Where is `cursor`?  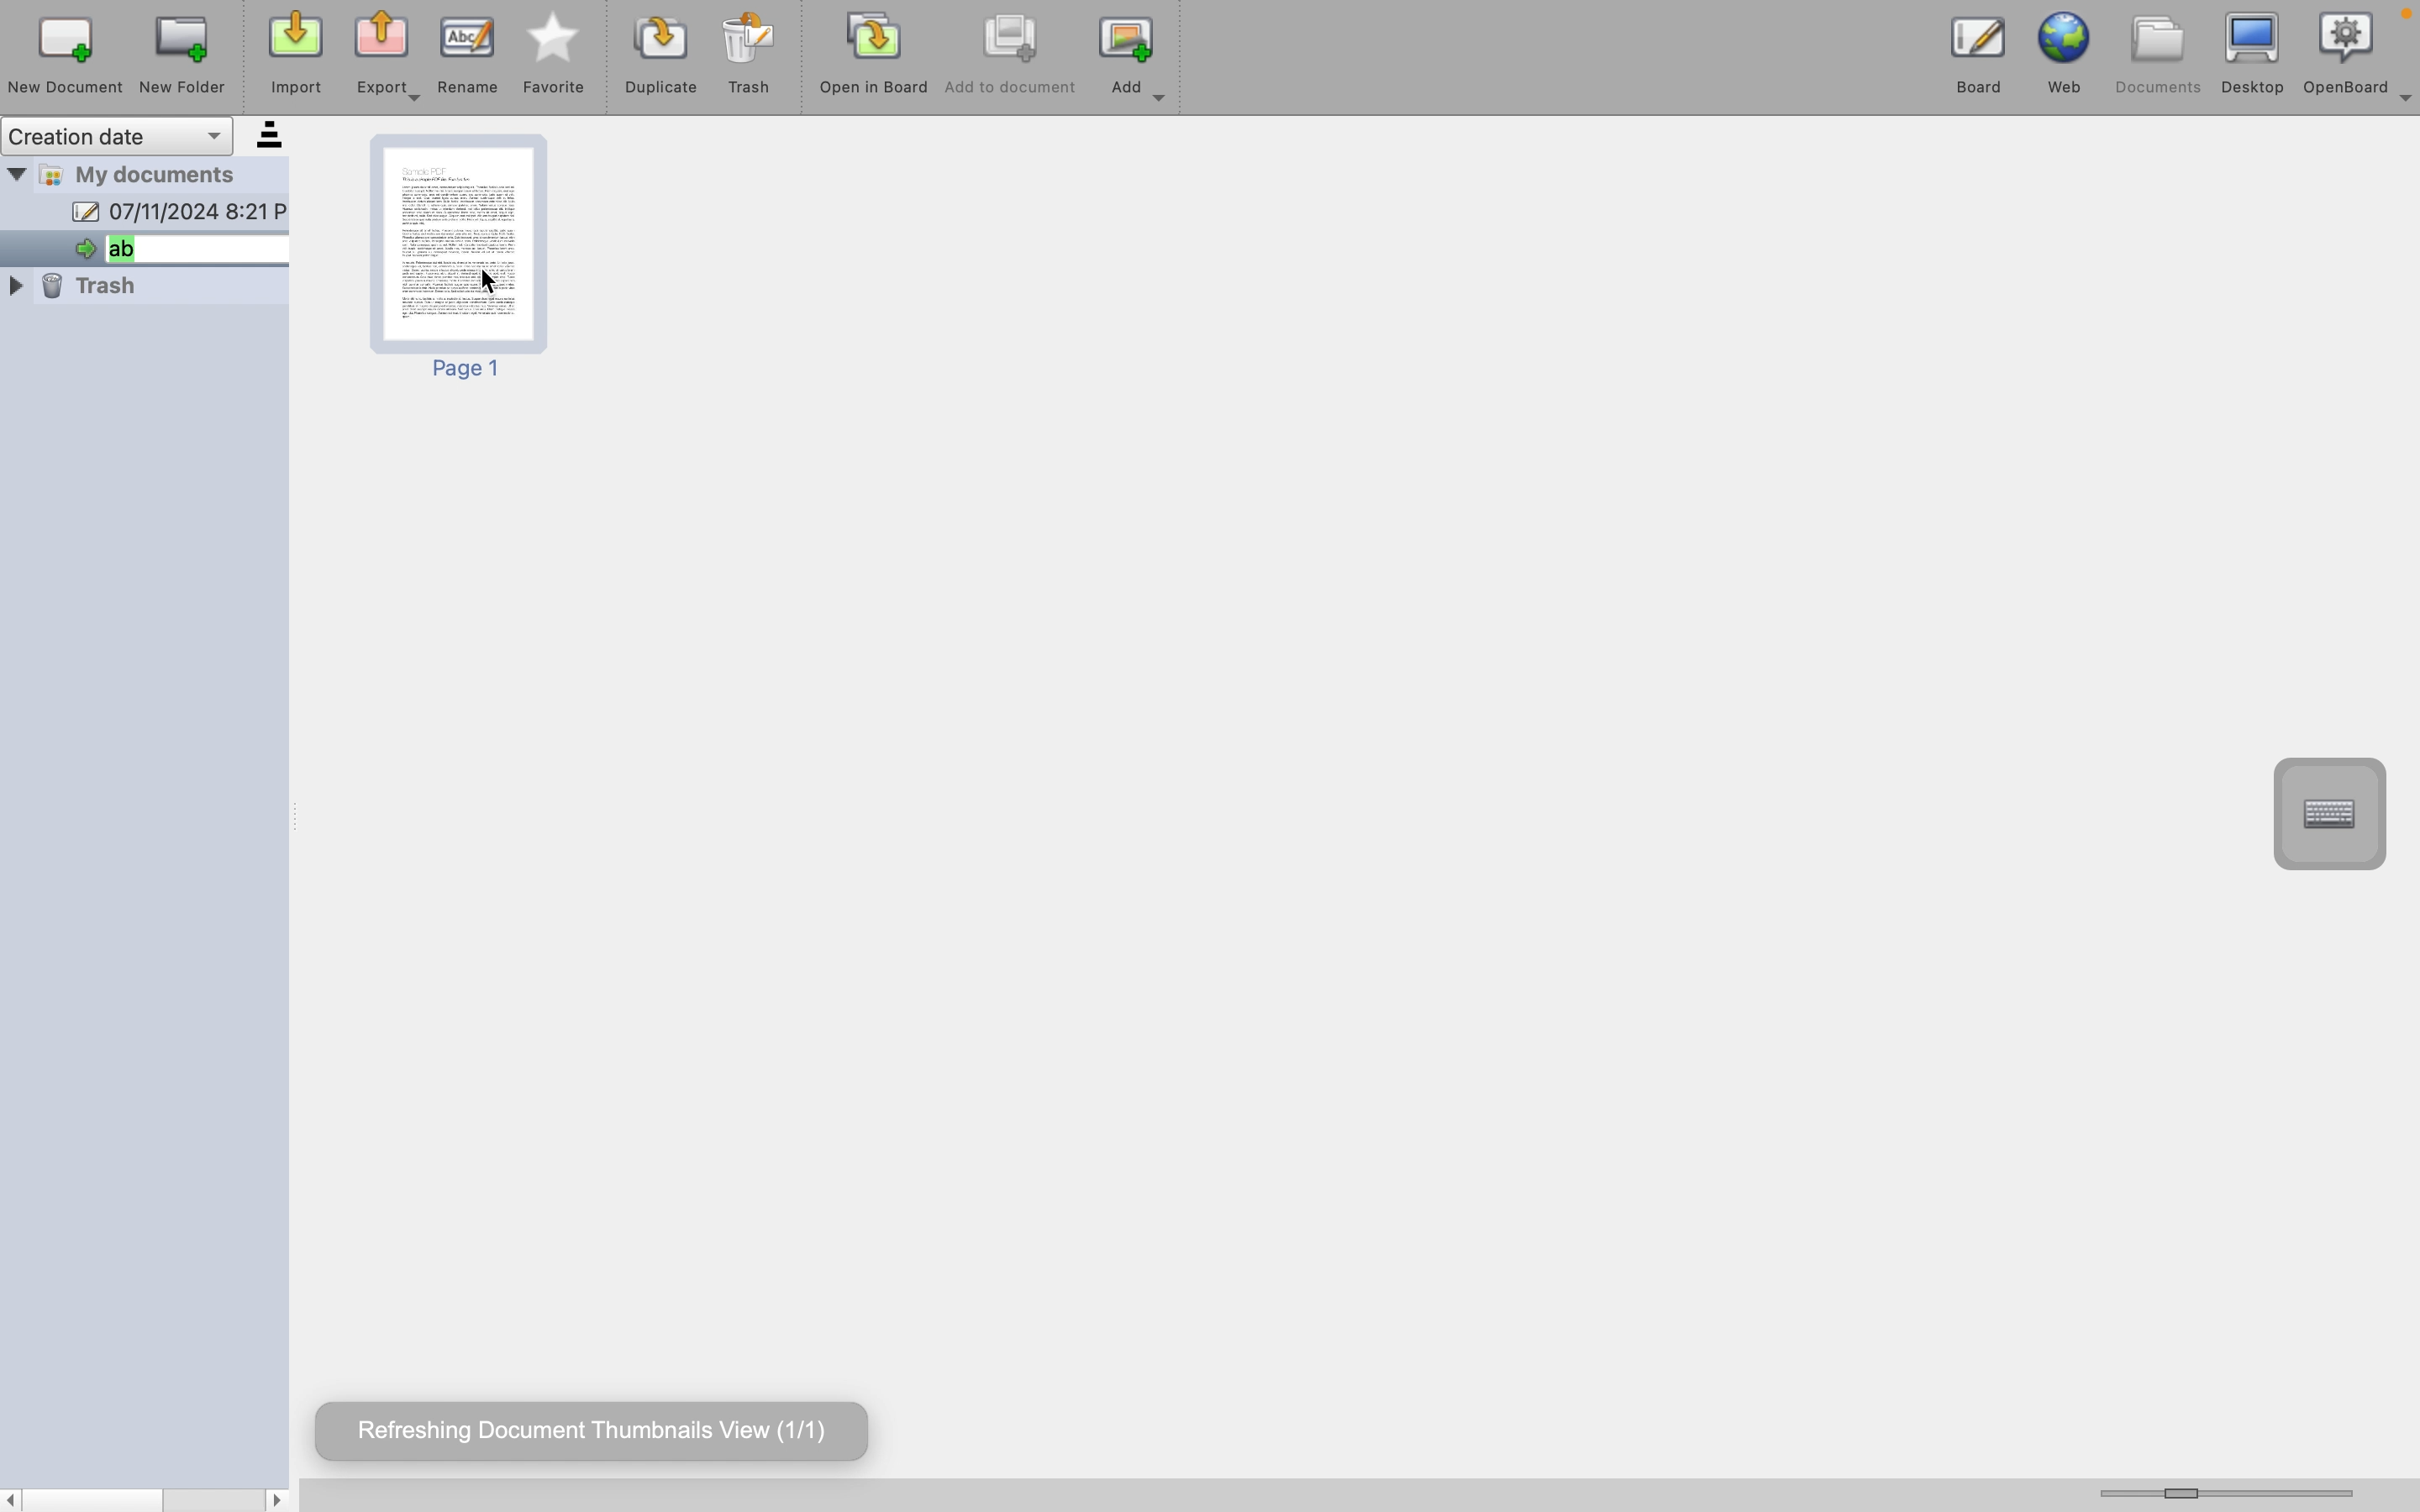 cursor is located at coordinates (305, 55).